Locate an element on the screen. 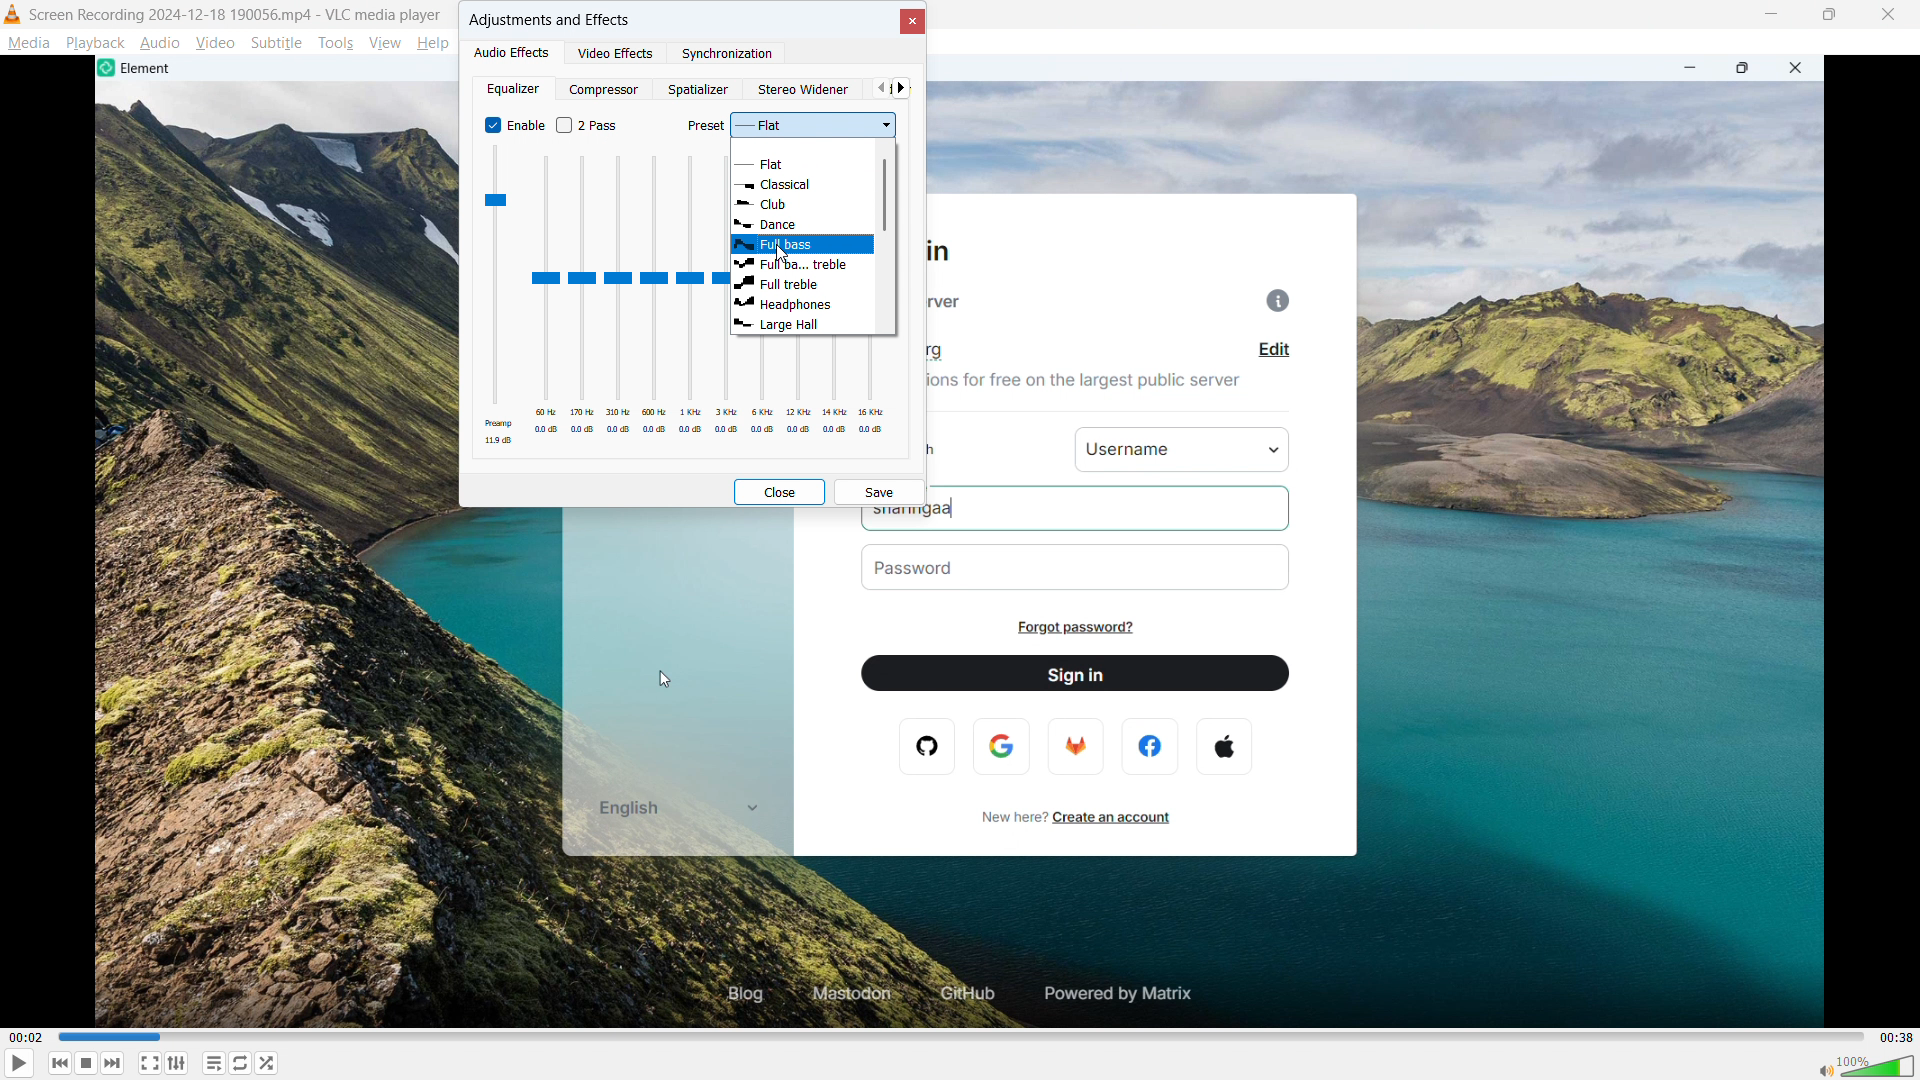 The height and width of the screenshot is (1080, 1920). 00:30 is located at coordinates (1894, 1035).